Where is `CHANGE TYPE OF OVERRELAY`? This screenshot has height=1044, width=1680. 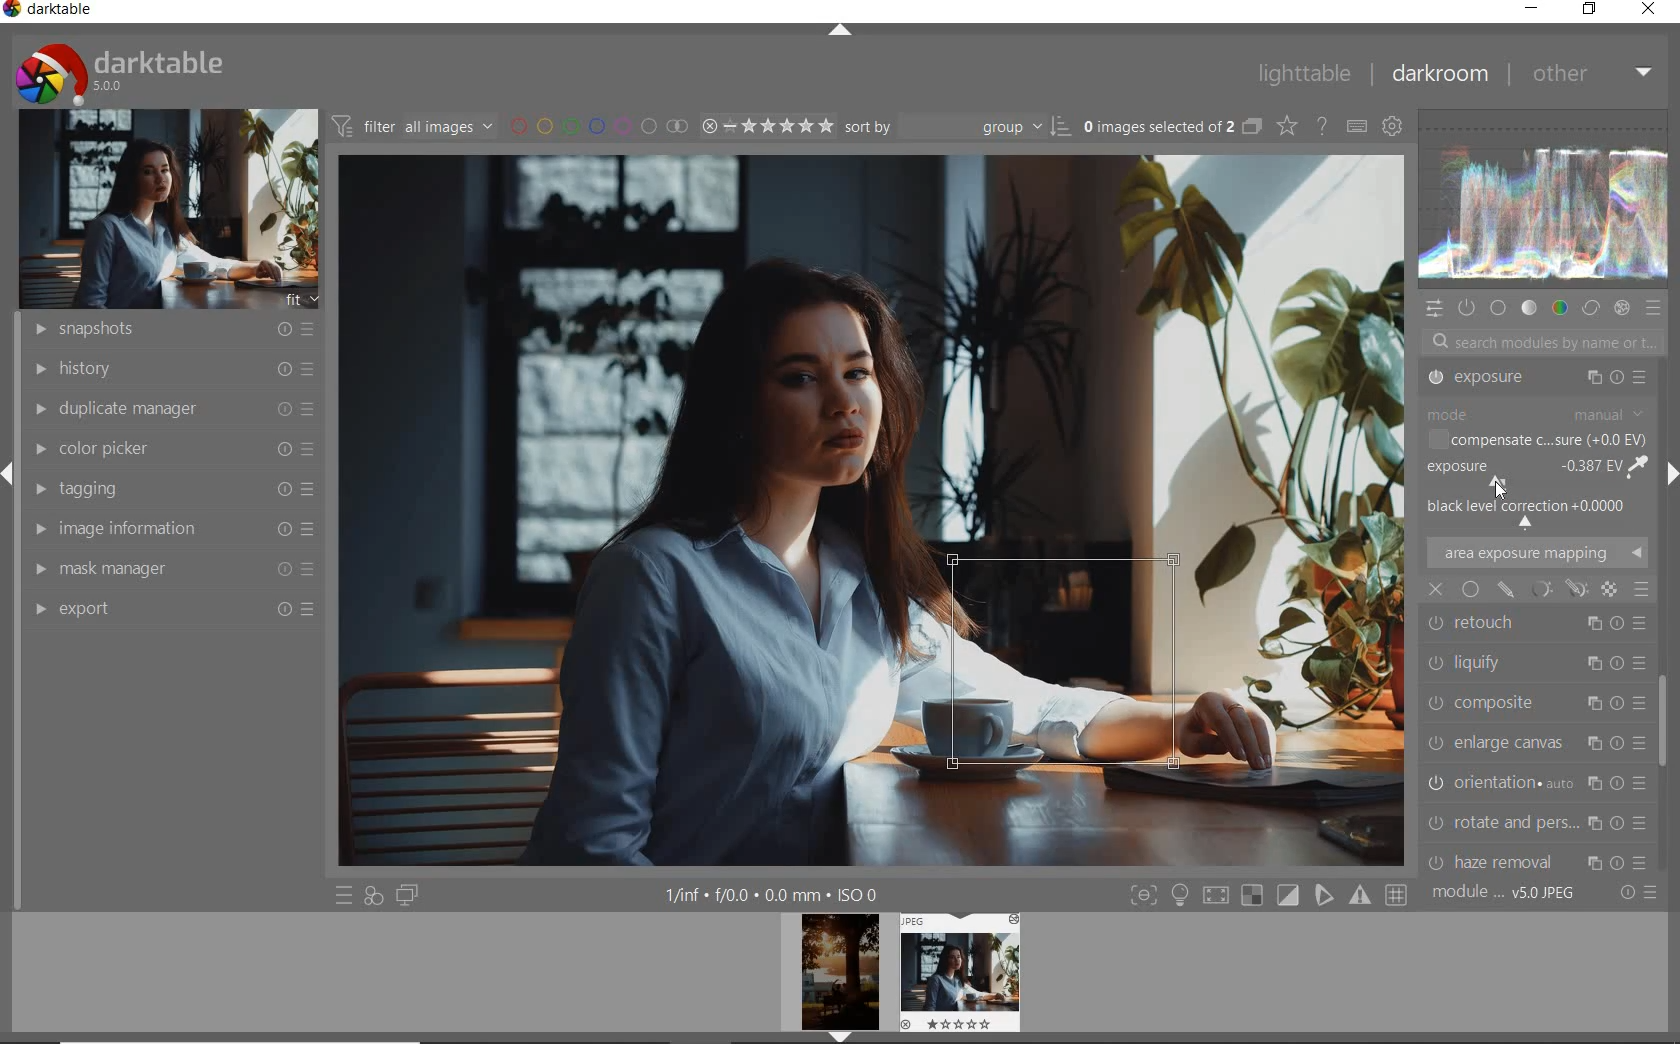
CHANGE TYPE OF OVERRELAY is located at coordinates (1285, 125).